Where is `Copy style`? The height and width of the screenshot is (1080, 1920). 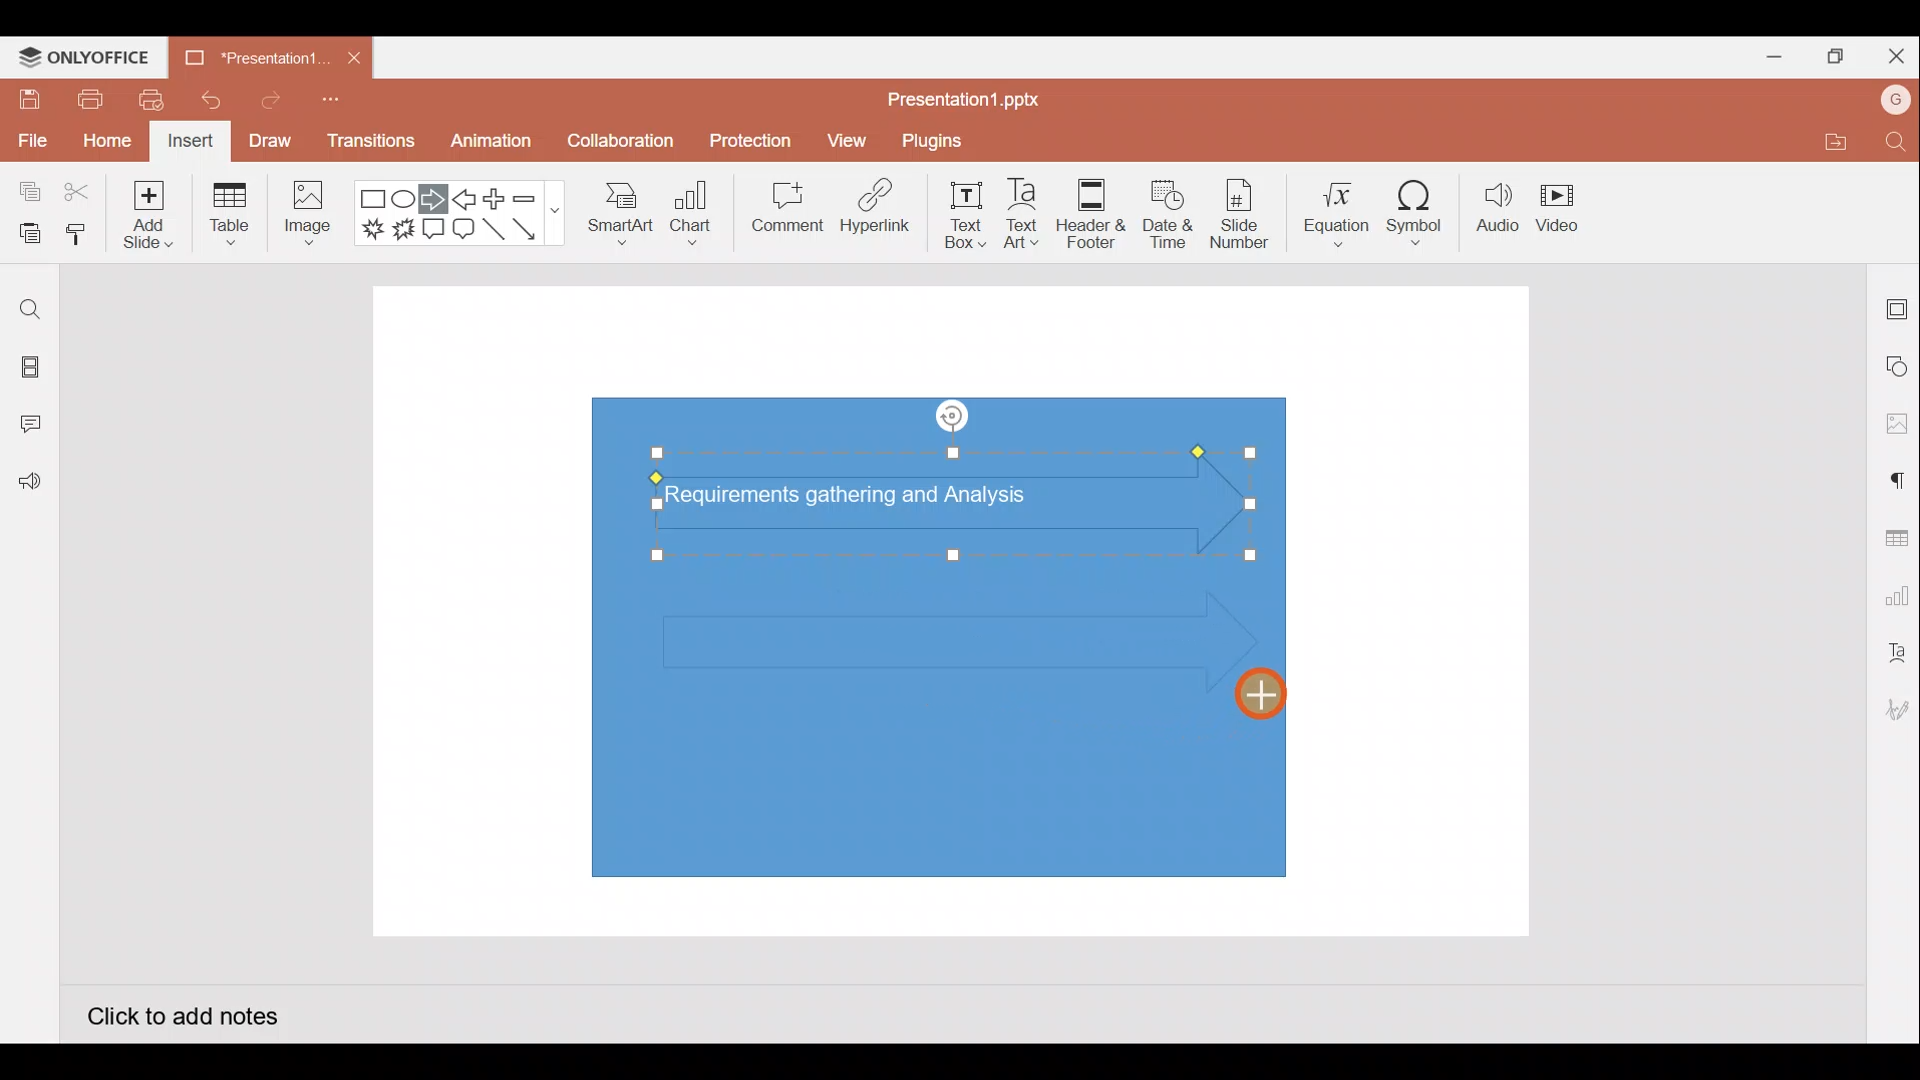
Copy style is located at coordinates (78, 237).